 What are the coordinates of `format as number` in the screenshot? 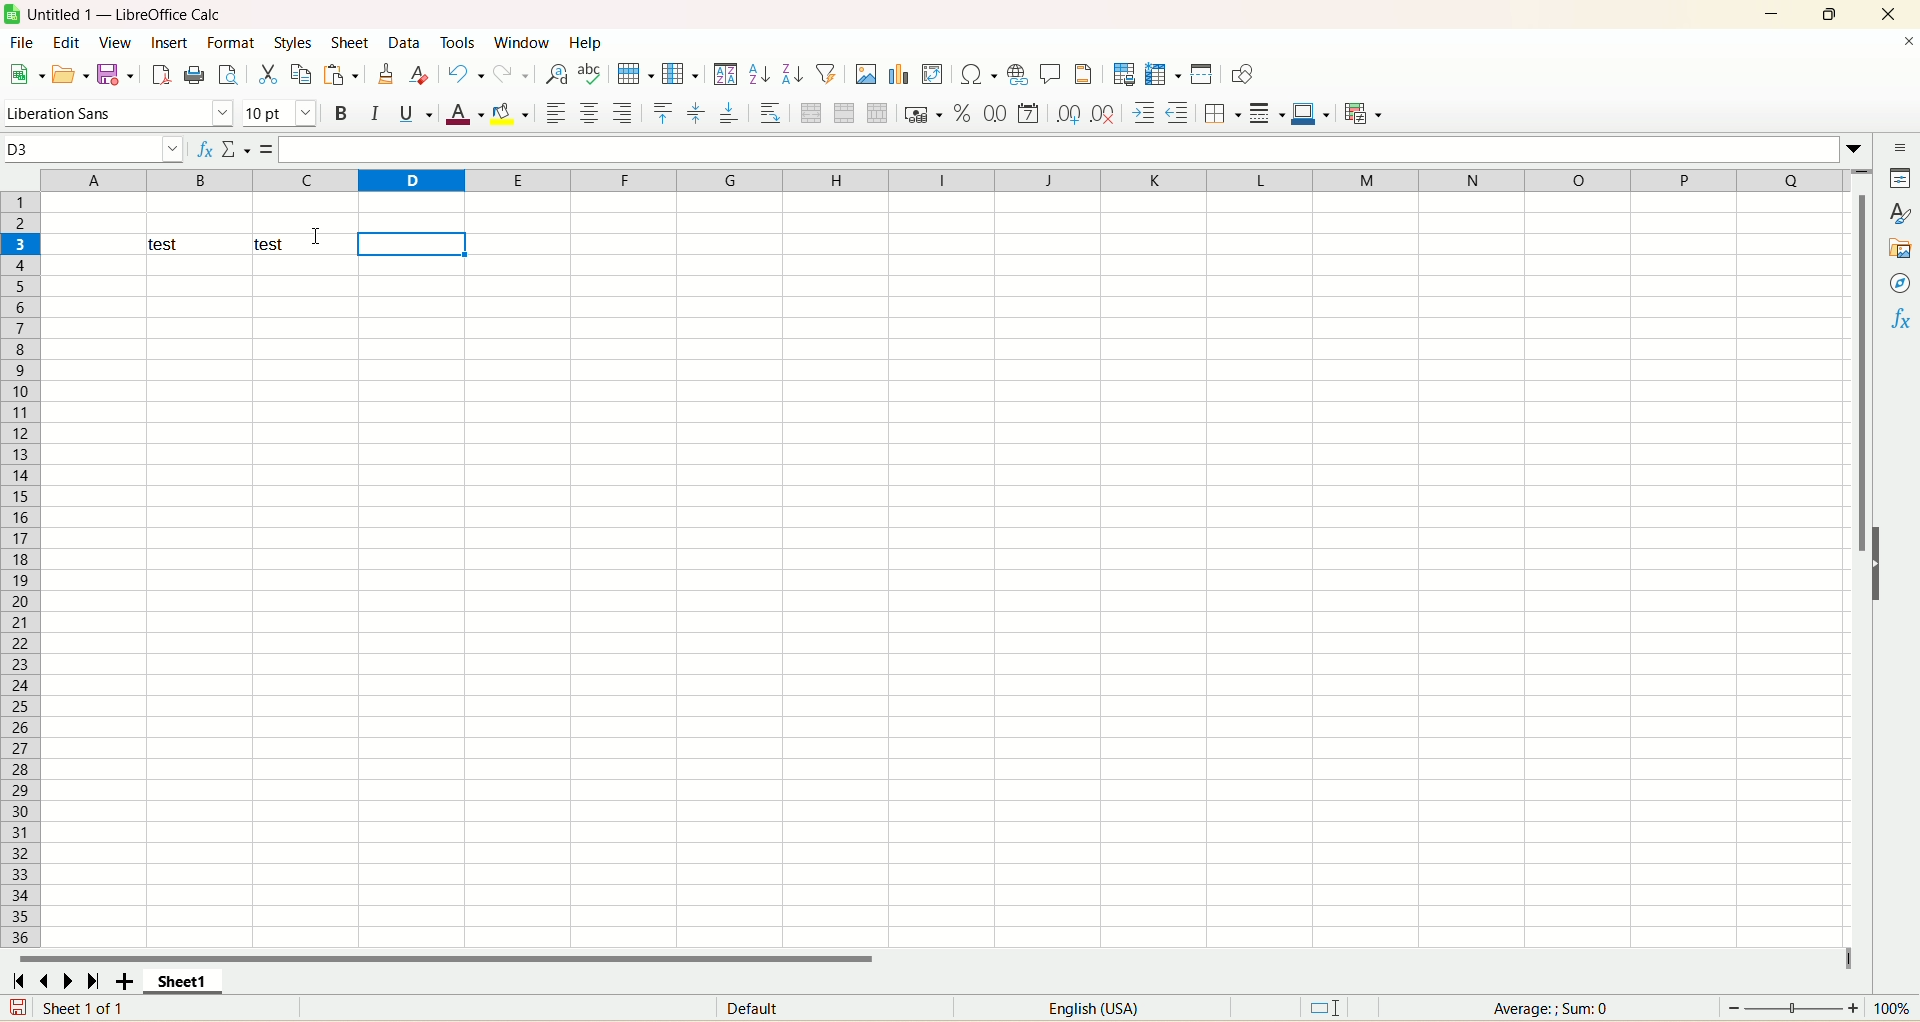 It's located at (1028, 113).